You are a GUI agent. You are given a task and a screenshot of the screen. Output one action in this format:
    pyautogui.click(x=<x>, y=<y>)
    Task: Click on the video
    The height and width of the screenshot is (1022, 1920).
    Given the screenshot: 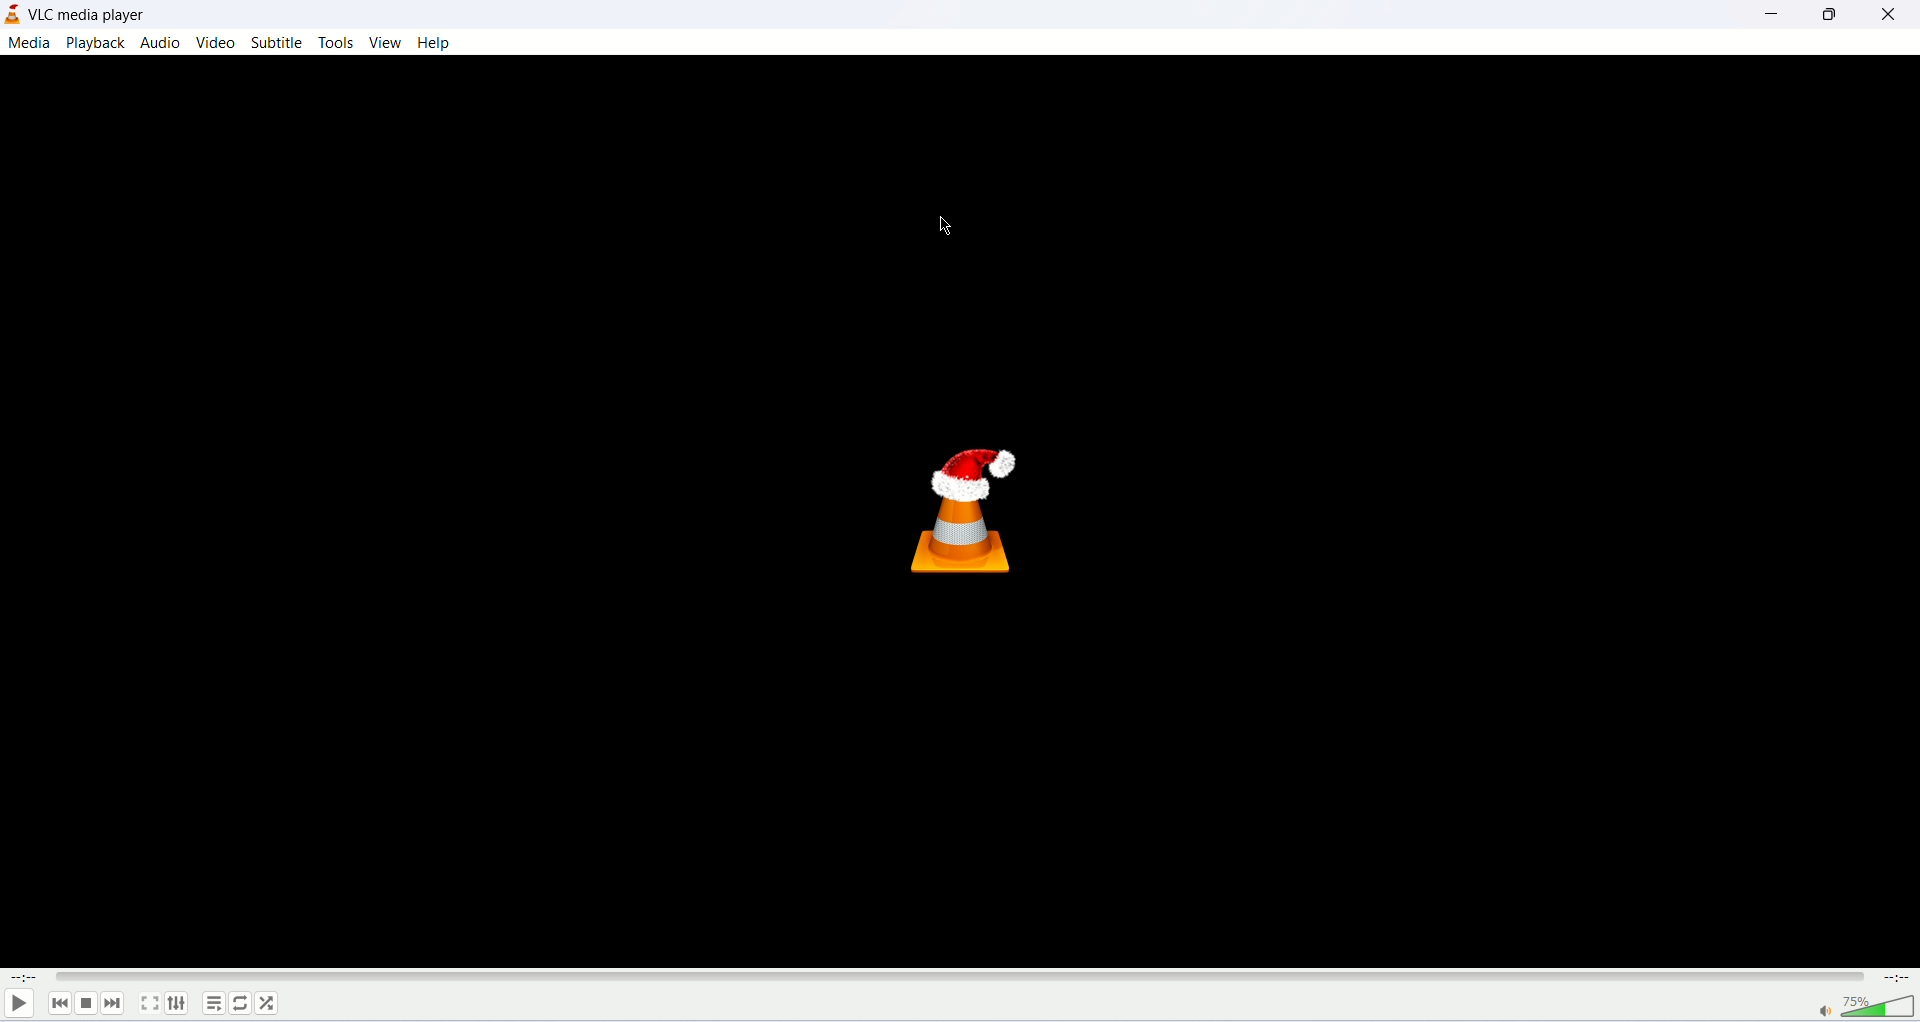 What is the action you would take?
    pyautogui.click(x=214, y=42)
    